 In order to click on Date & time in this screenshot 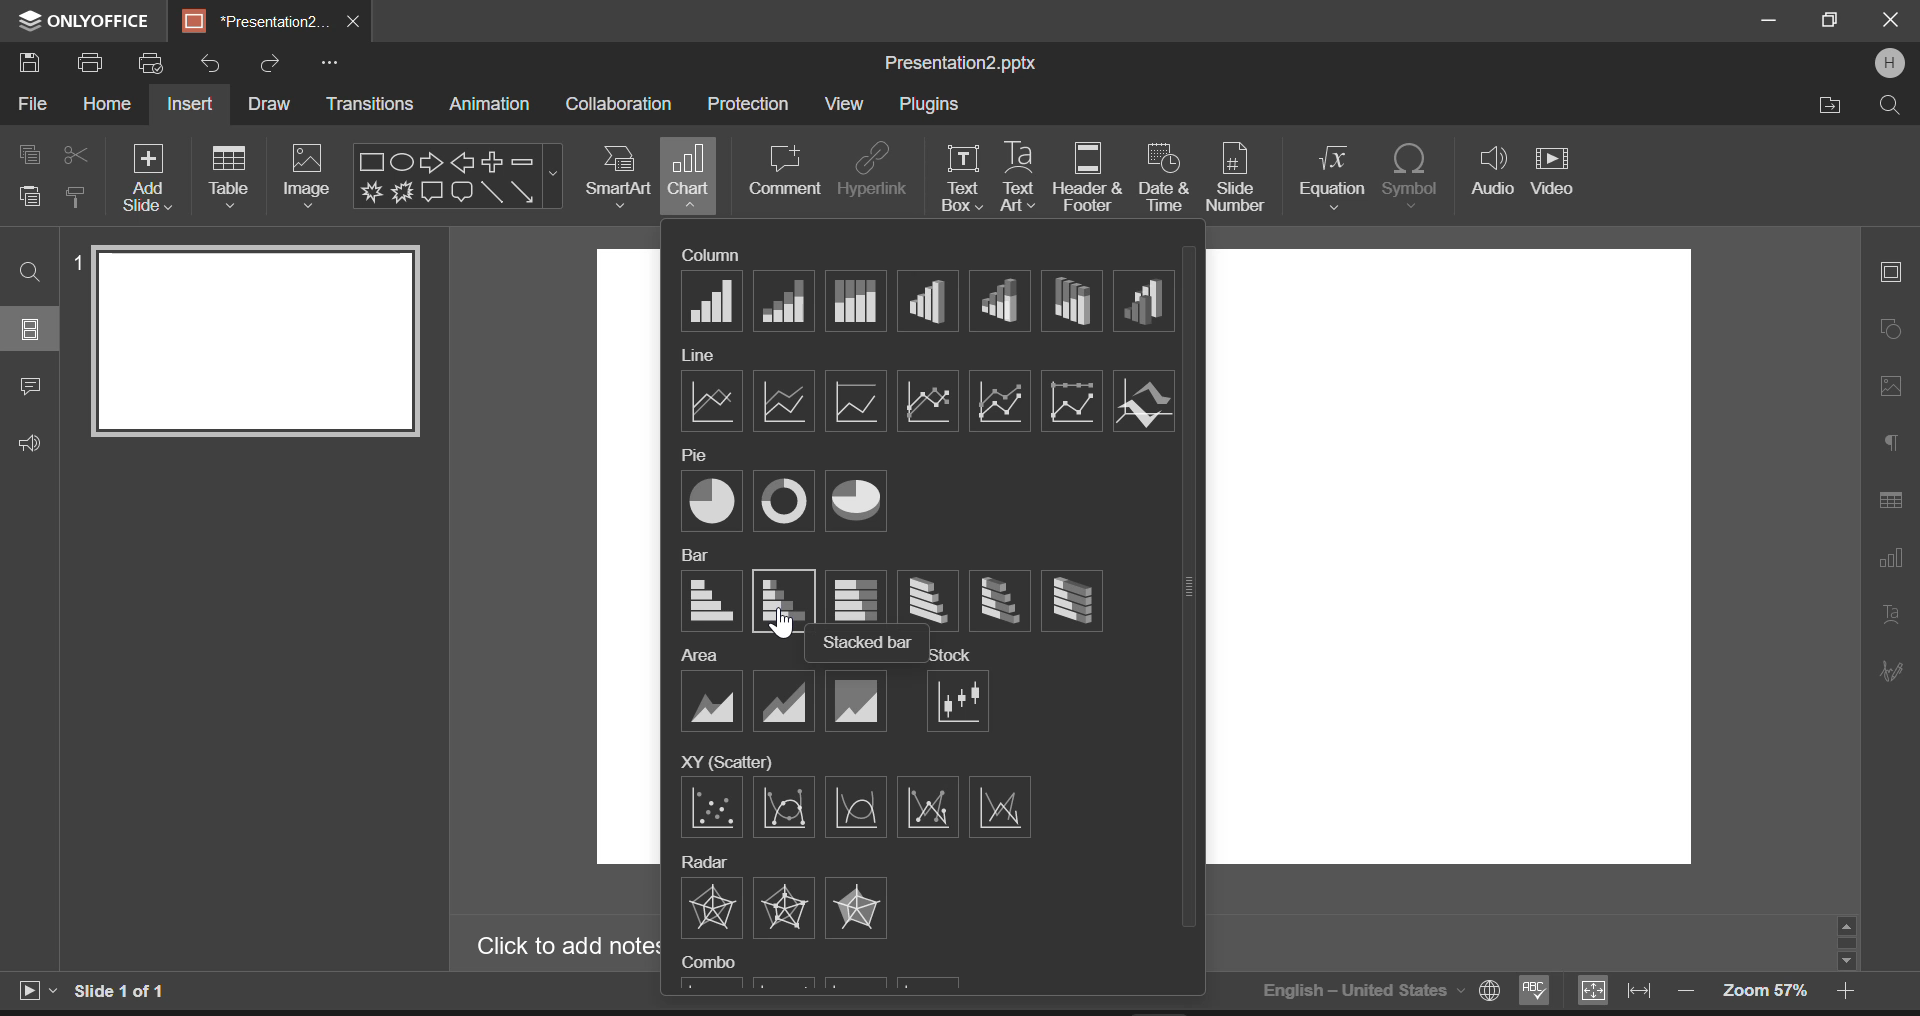, I will do `click(1165, 177)`.